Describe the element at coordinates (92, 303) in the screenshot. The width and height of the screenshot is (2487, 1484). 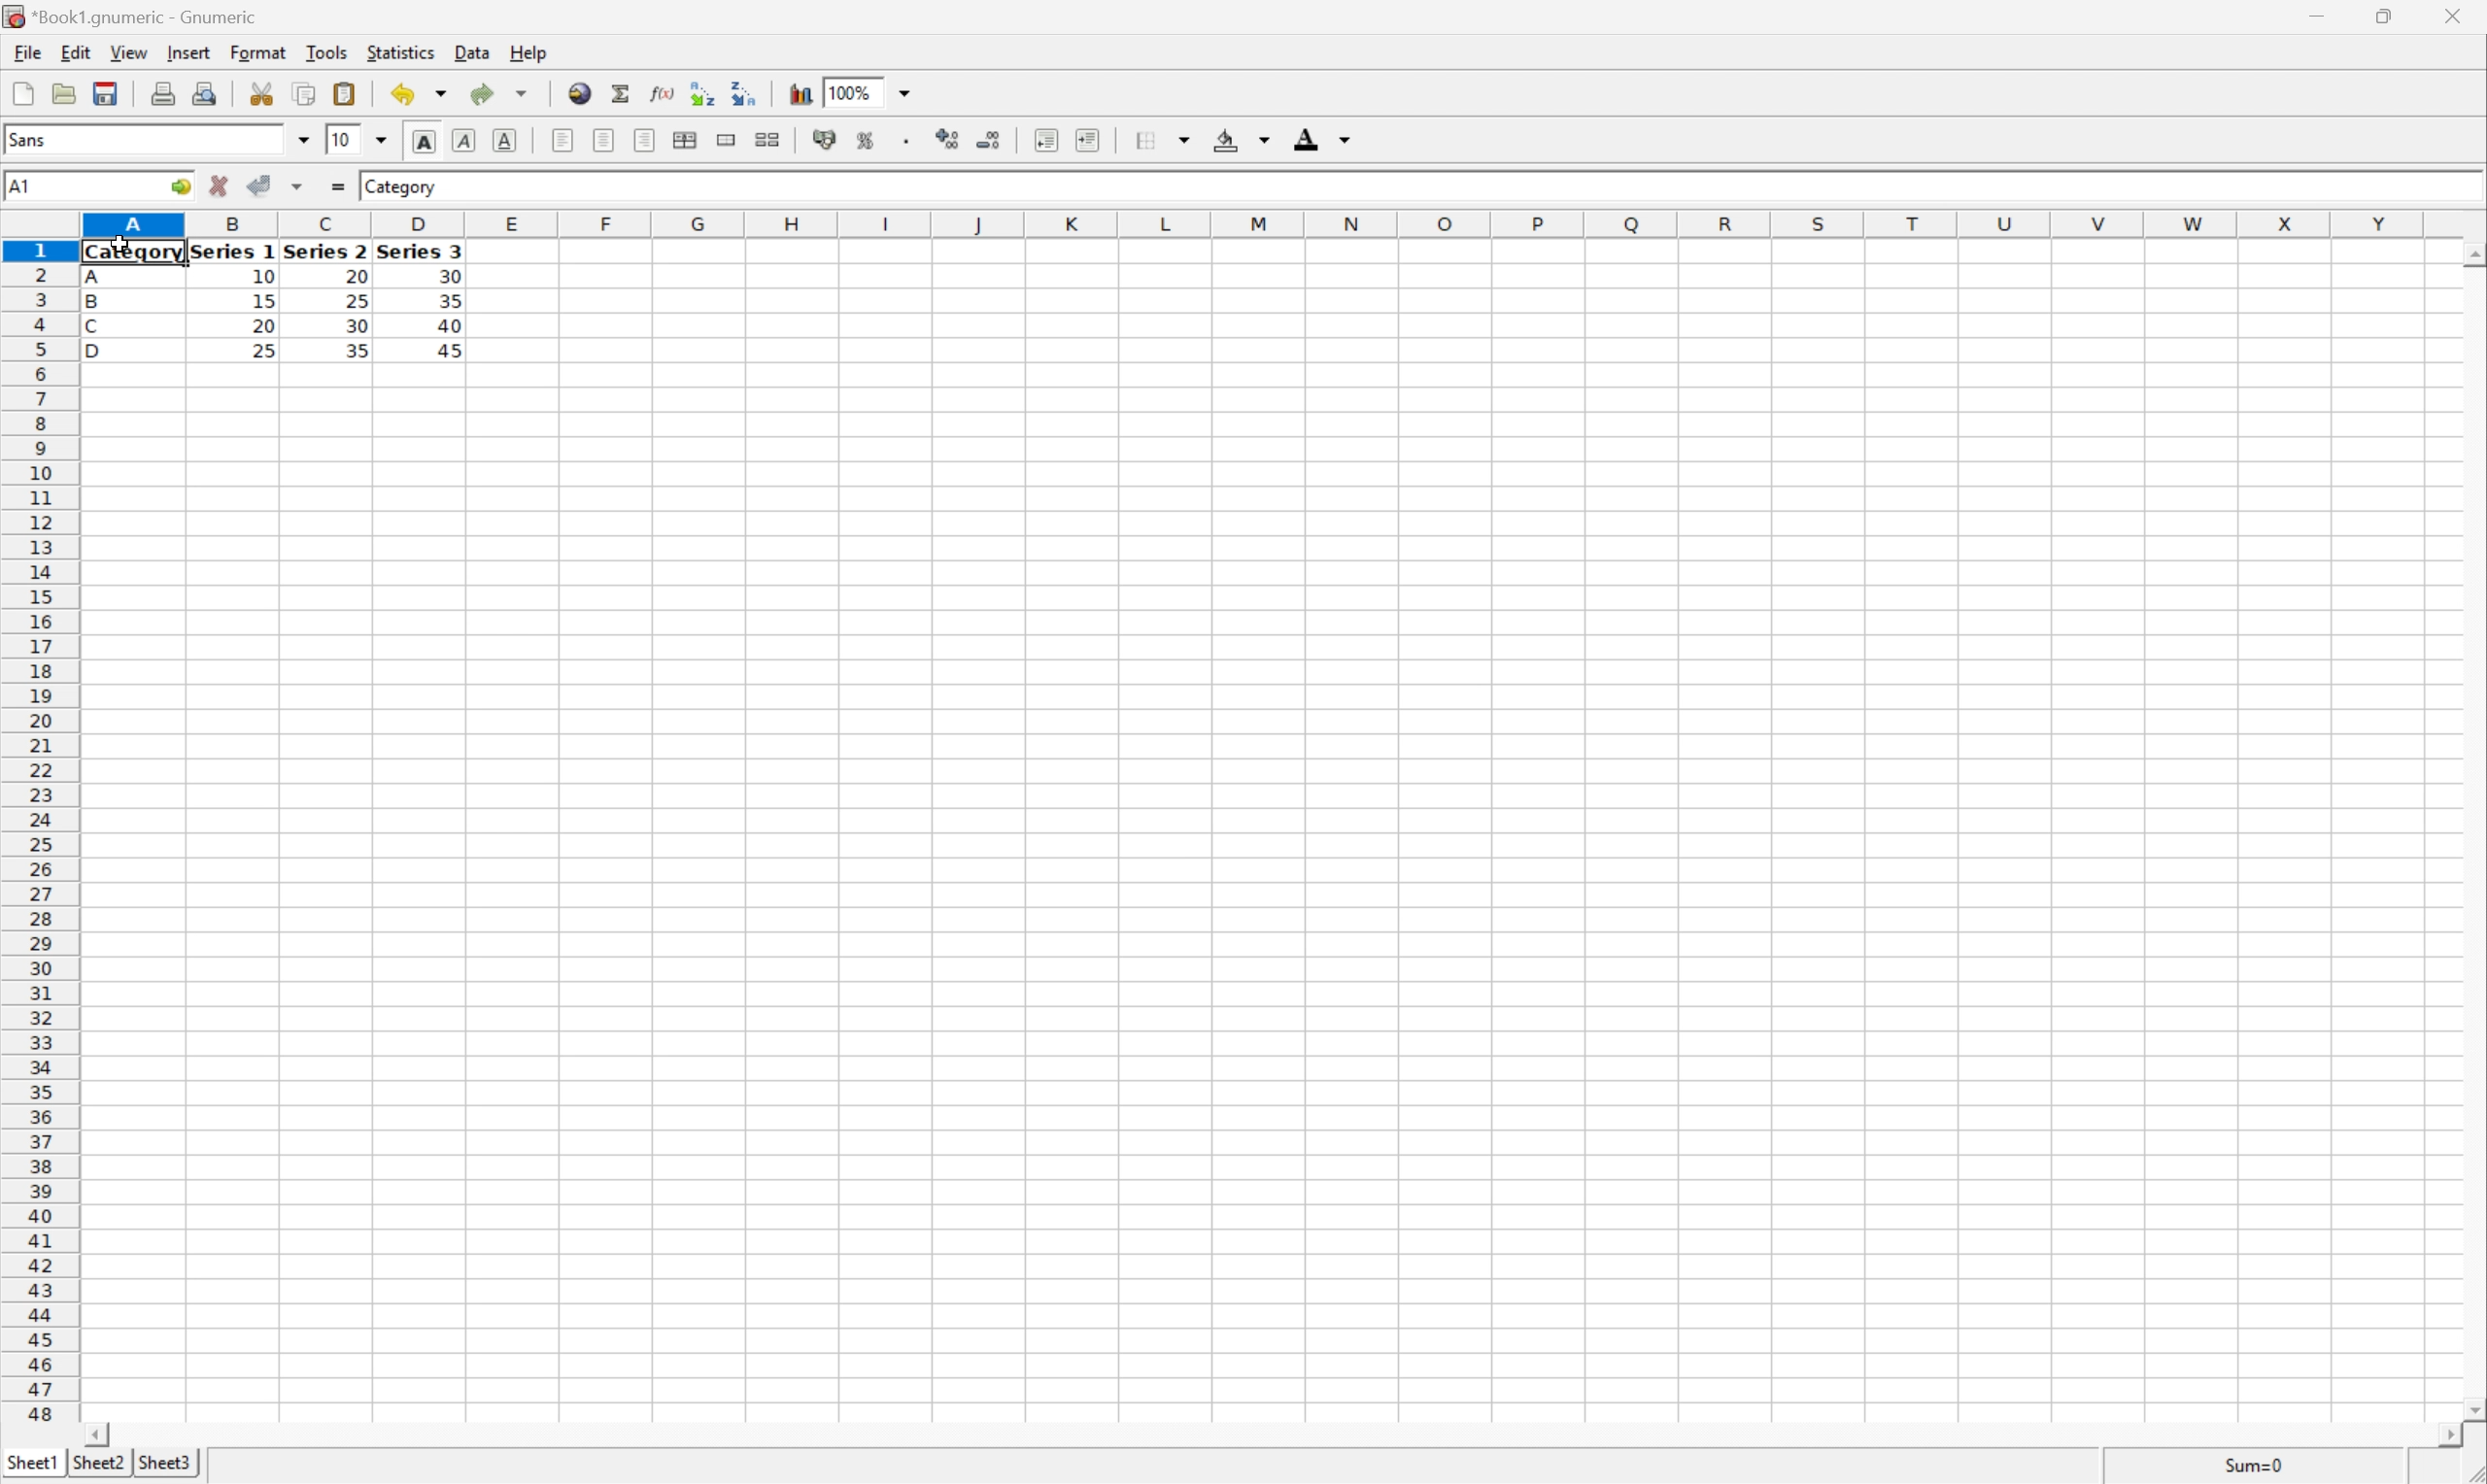
I see `B` at that location.